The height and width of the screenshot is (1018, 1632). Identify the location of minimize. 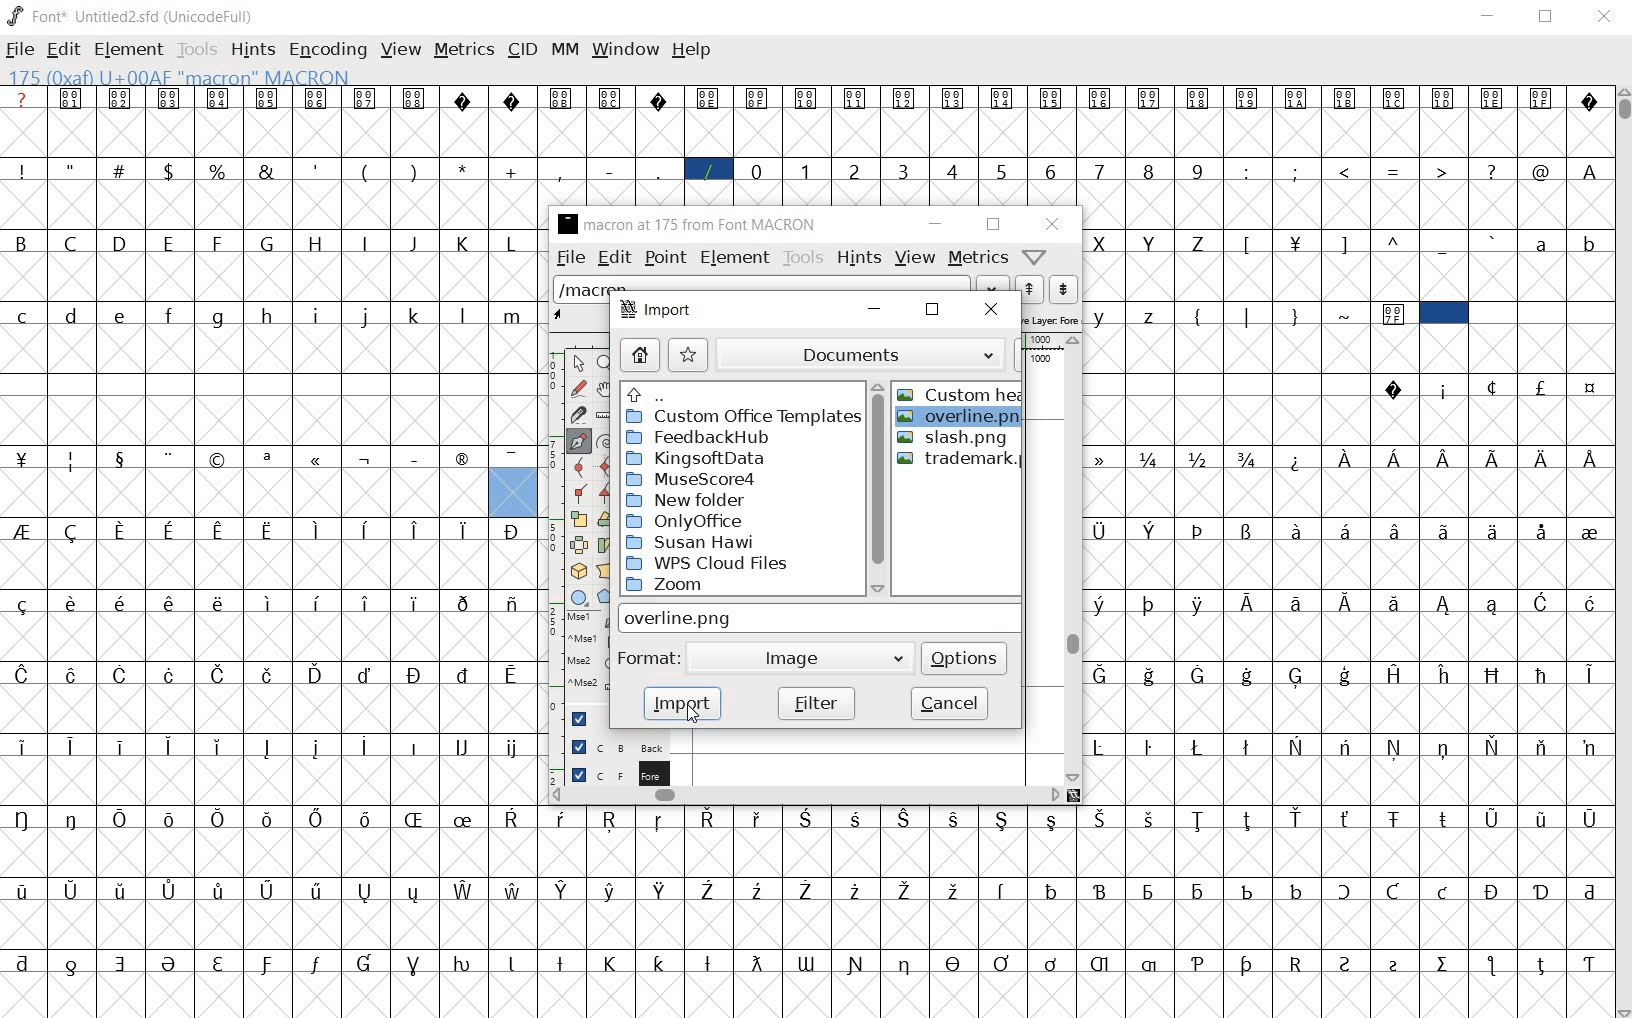
(875, 313).